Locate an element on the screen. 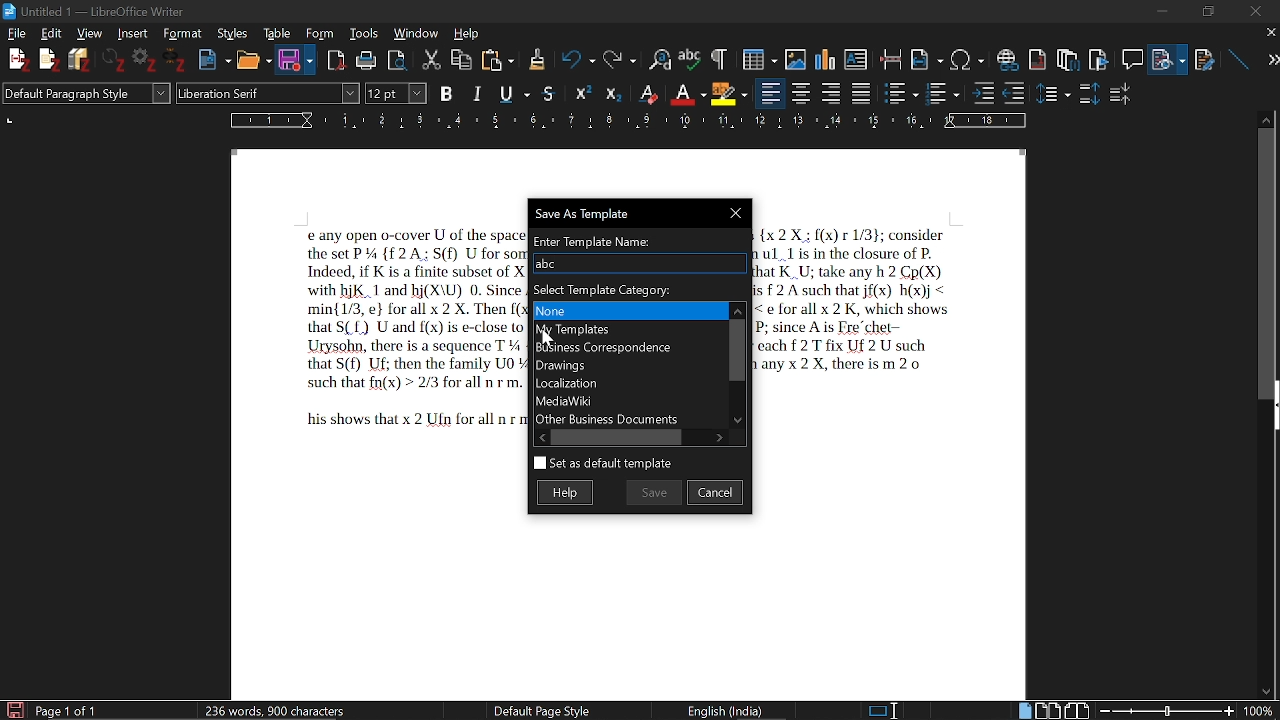  Select Template category is located at coordinates (637, 287).